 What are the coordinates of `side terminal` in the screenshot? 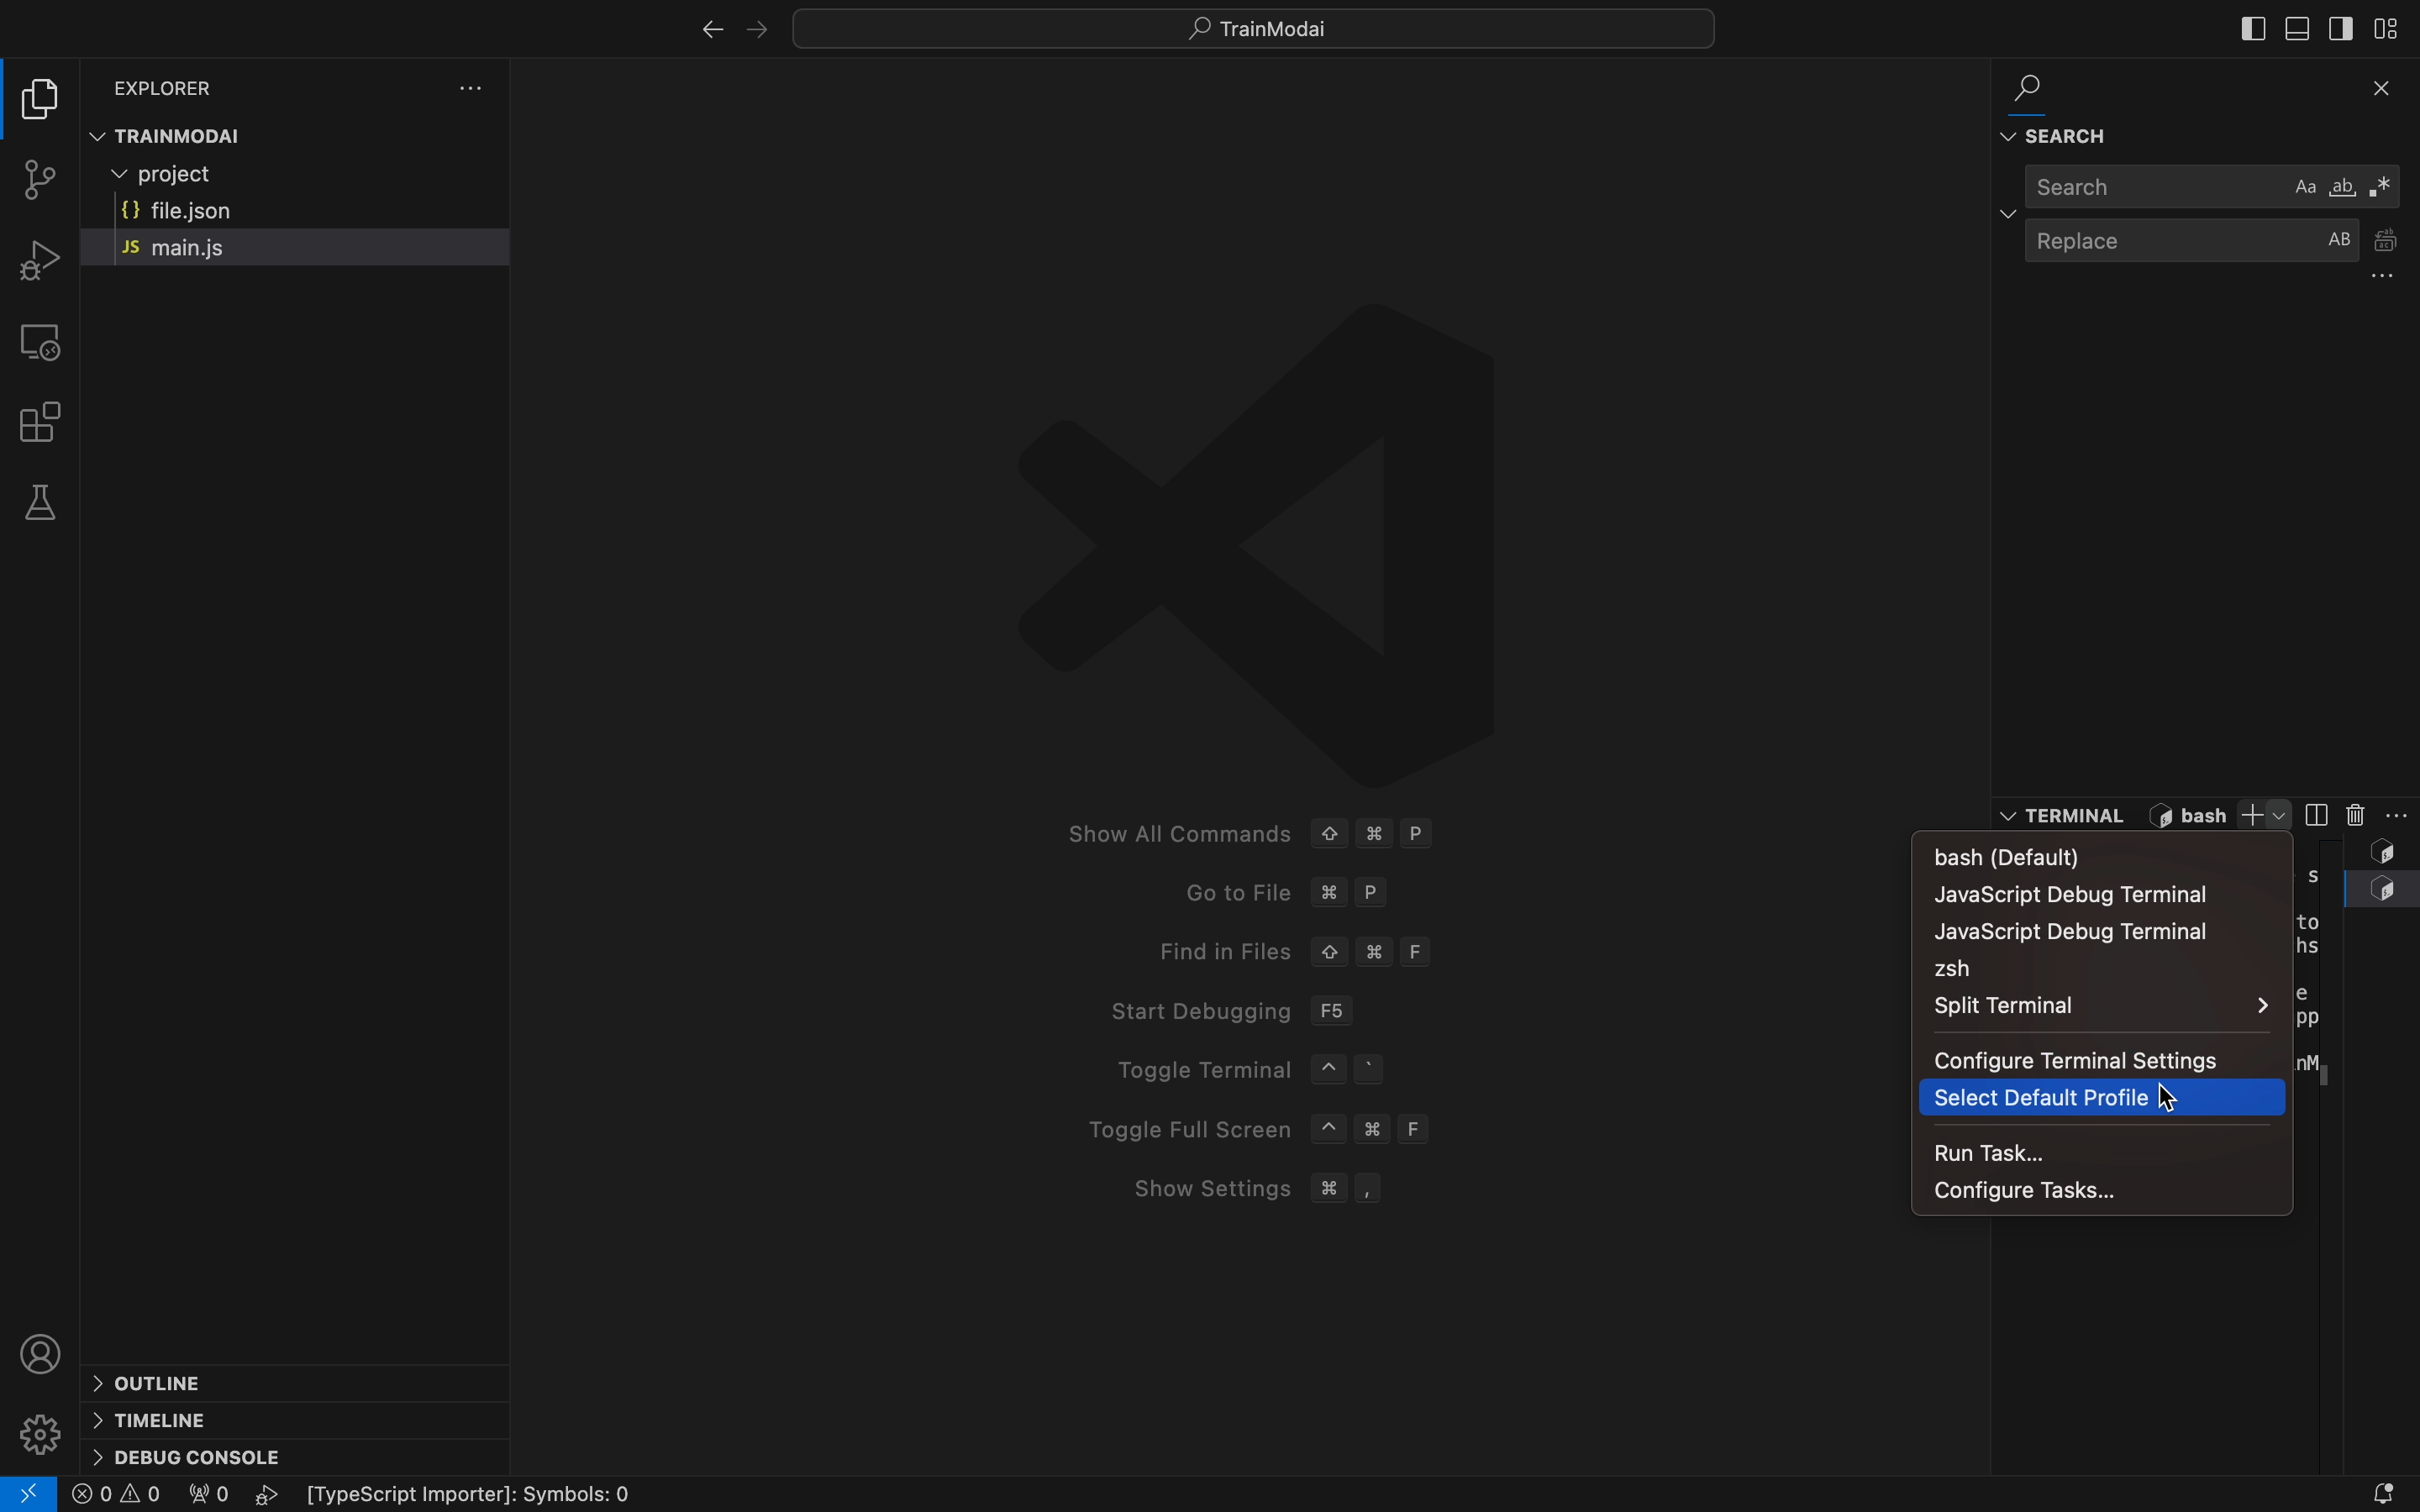 It's located at (2315, 814).